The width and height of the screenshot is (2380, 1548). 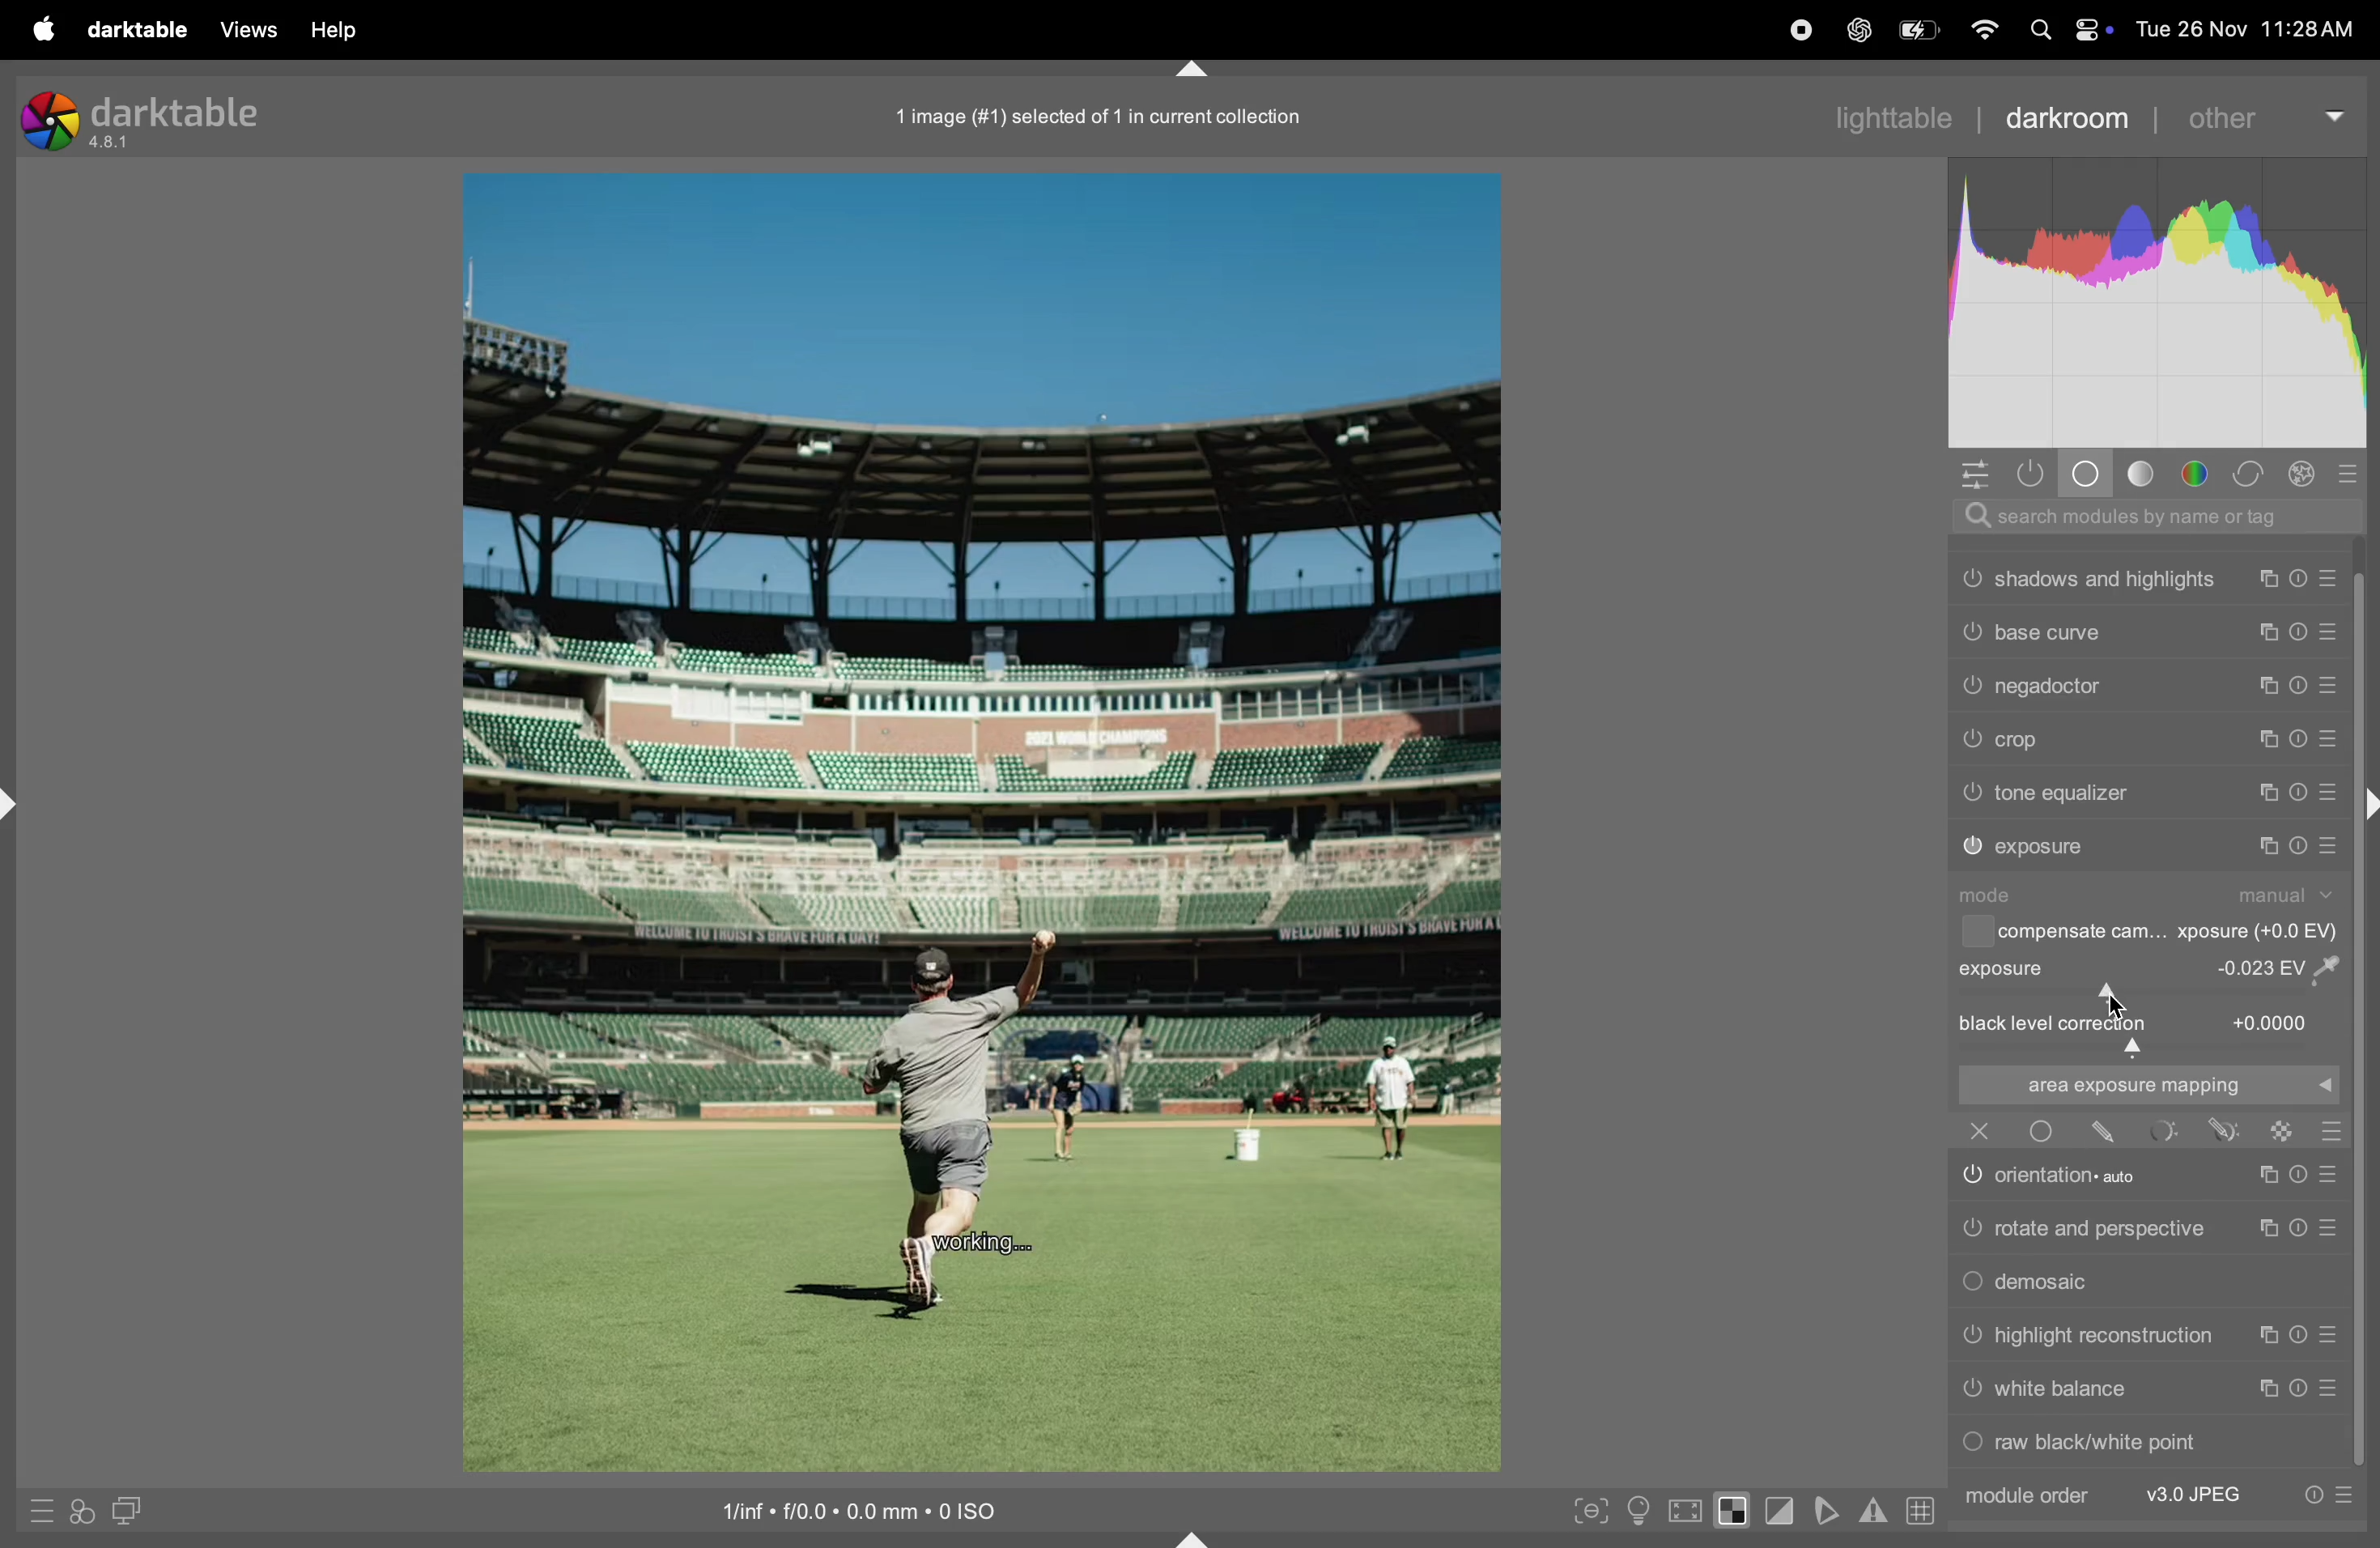 What do you see at coordinates (1971, 1337) in the screenshot?
I see `Switch on or off` at bounding box center [1971, 1337].